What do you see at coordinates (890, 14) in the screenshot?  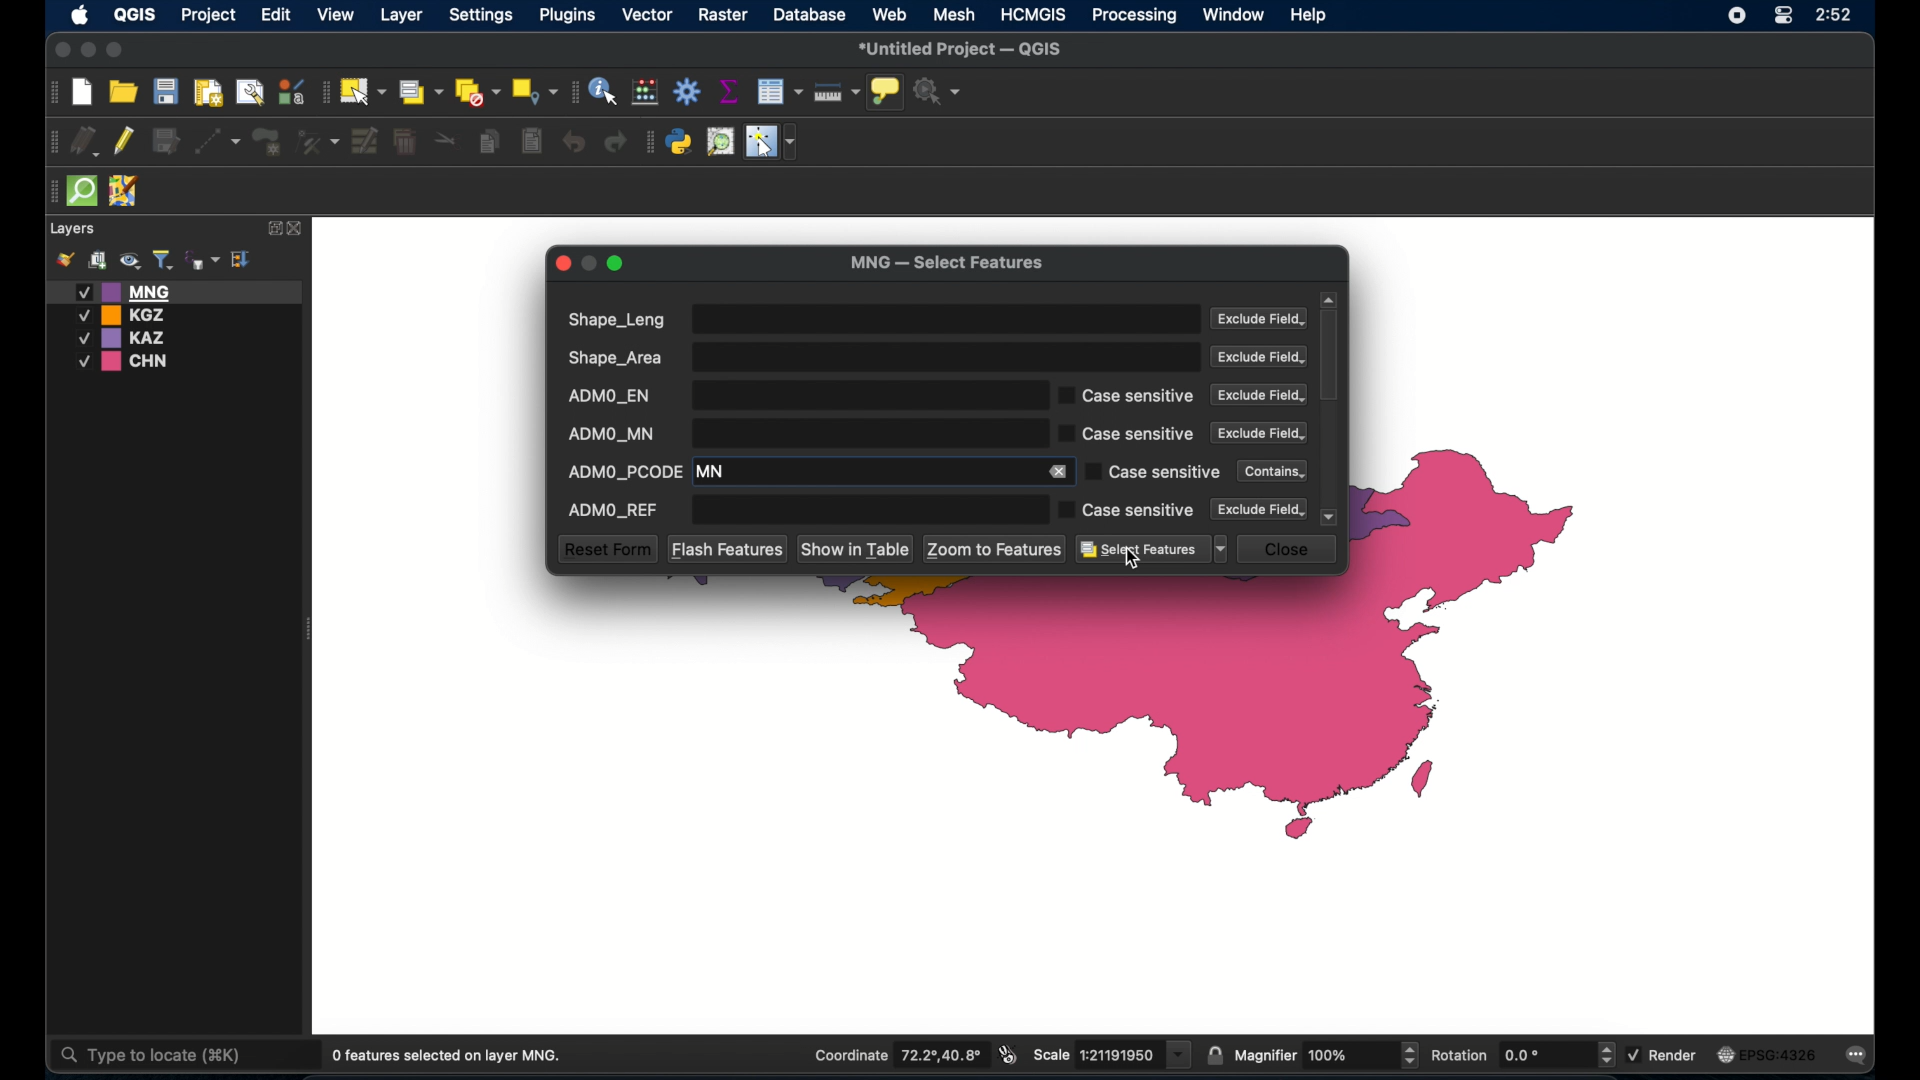 I see `web` at bounding box center [890, 14].